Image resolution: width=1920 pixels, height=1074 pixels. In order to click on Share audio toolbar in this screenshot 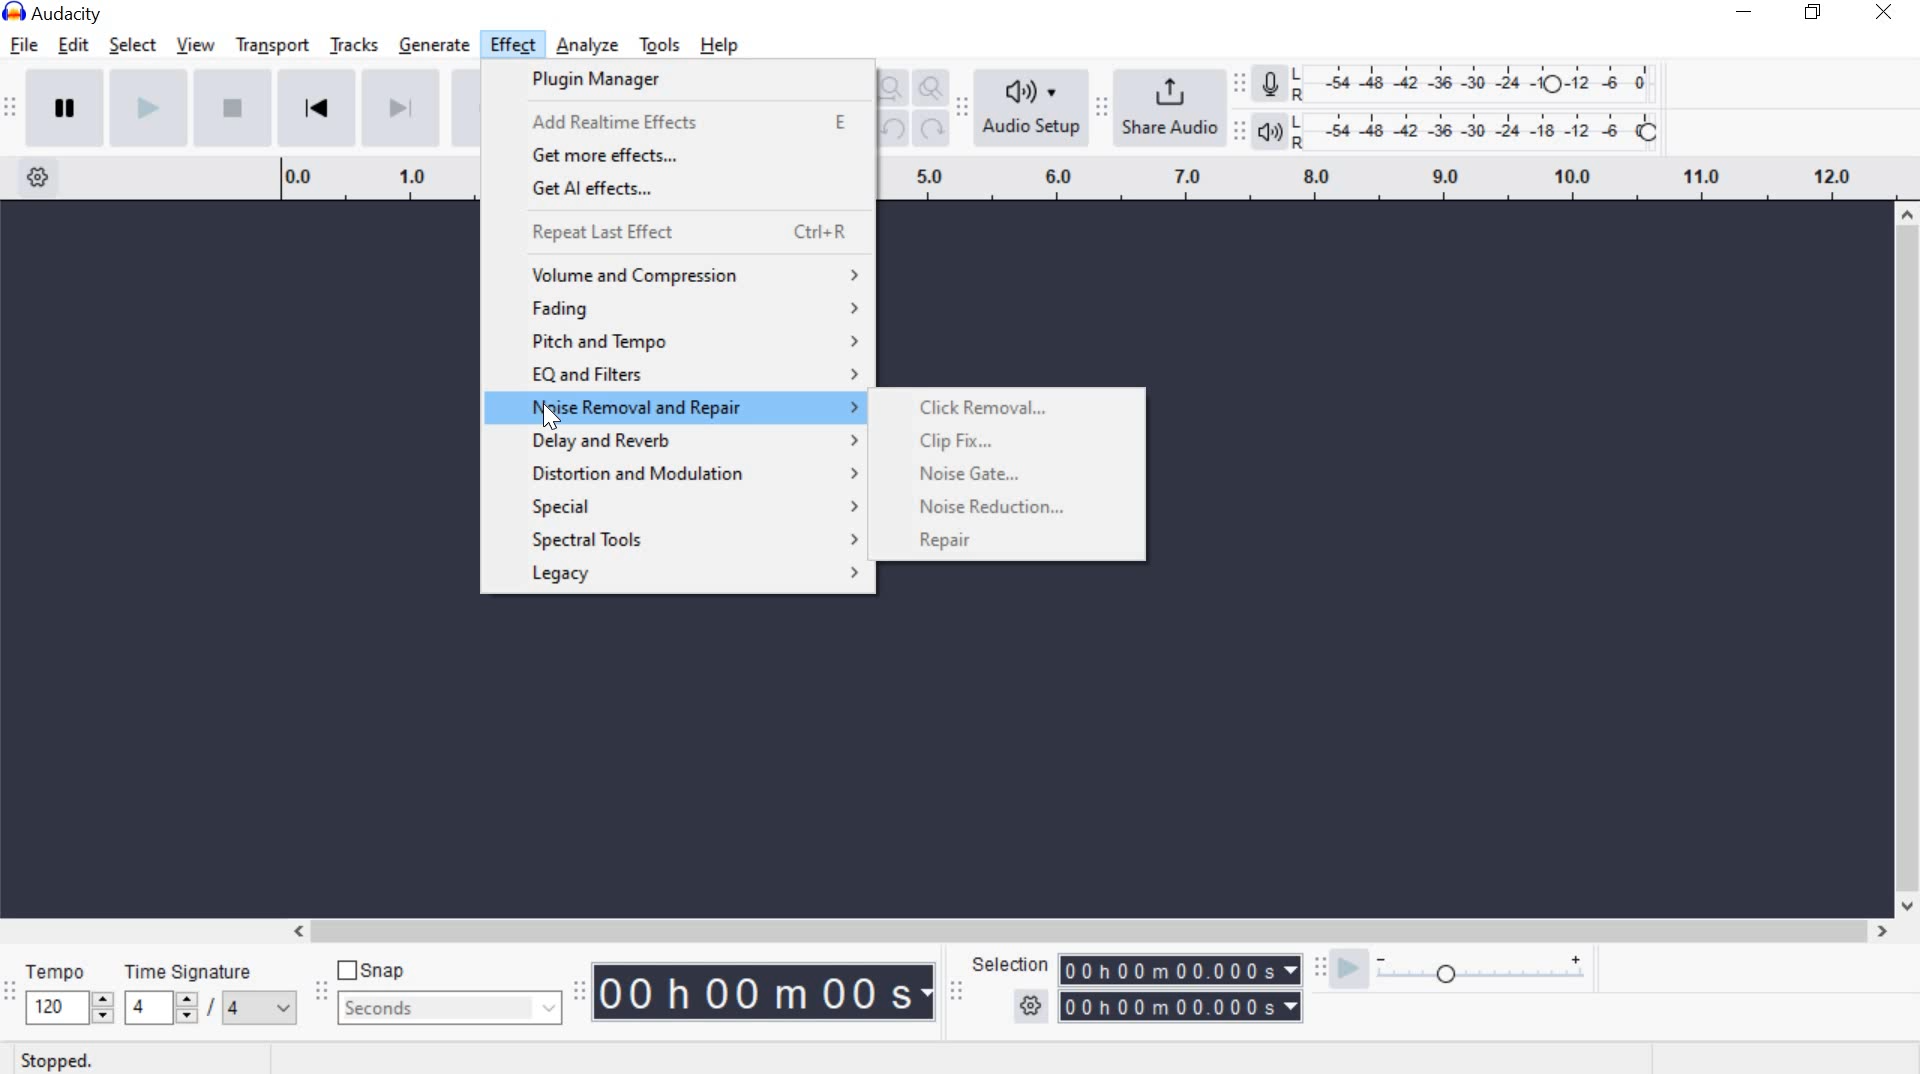, I will do `click(1102, 106)`.